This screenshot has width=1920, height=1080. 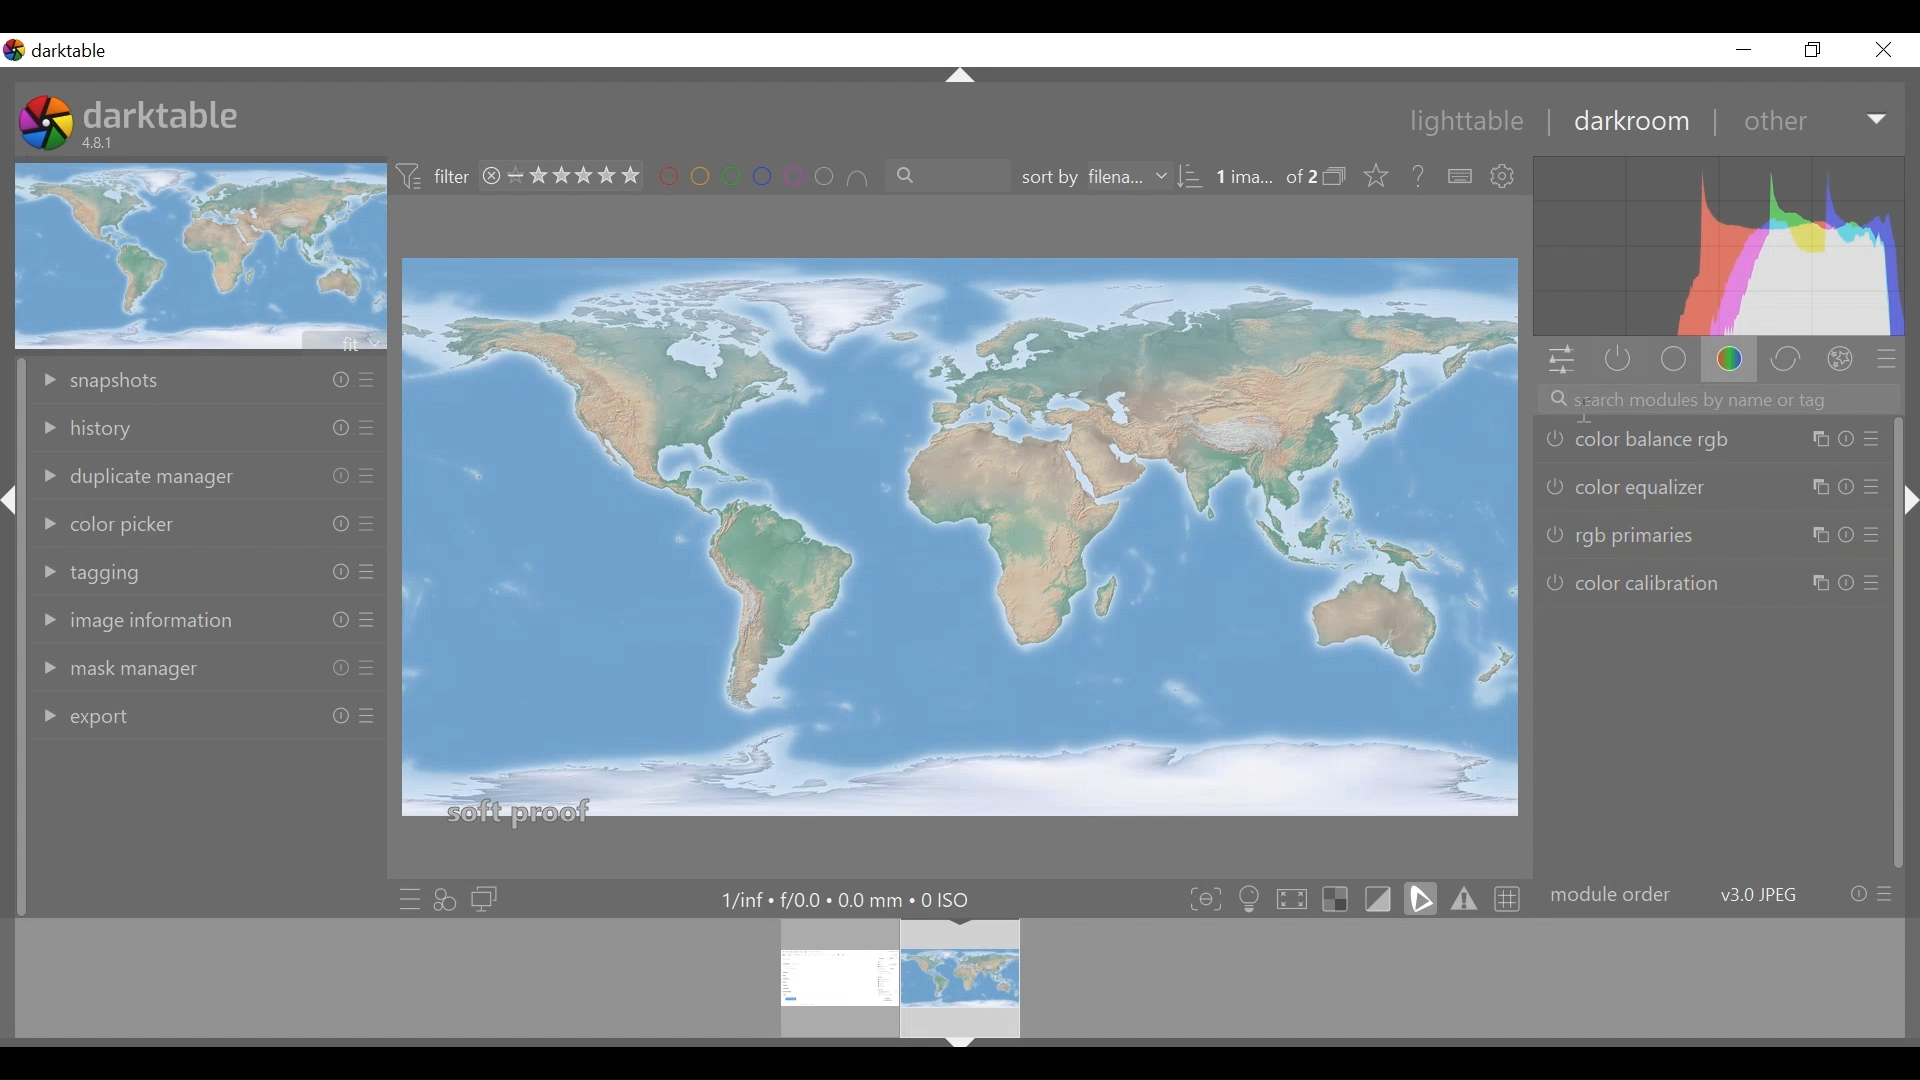 What do you see at coordinates (1676, 361) in the screenshot?
I see `base` at bounding box center [1676, 361].